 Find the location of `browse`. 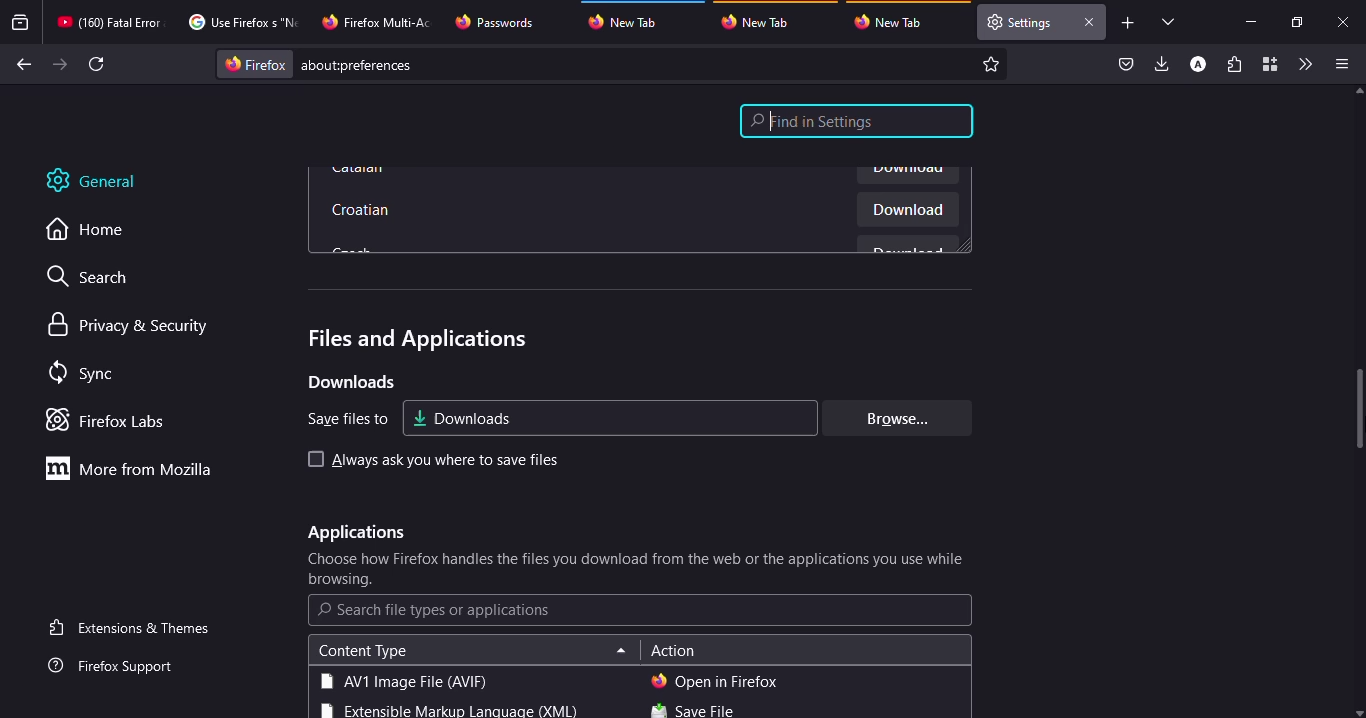

browse is located at coordinates (890, 418).